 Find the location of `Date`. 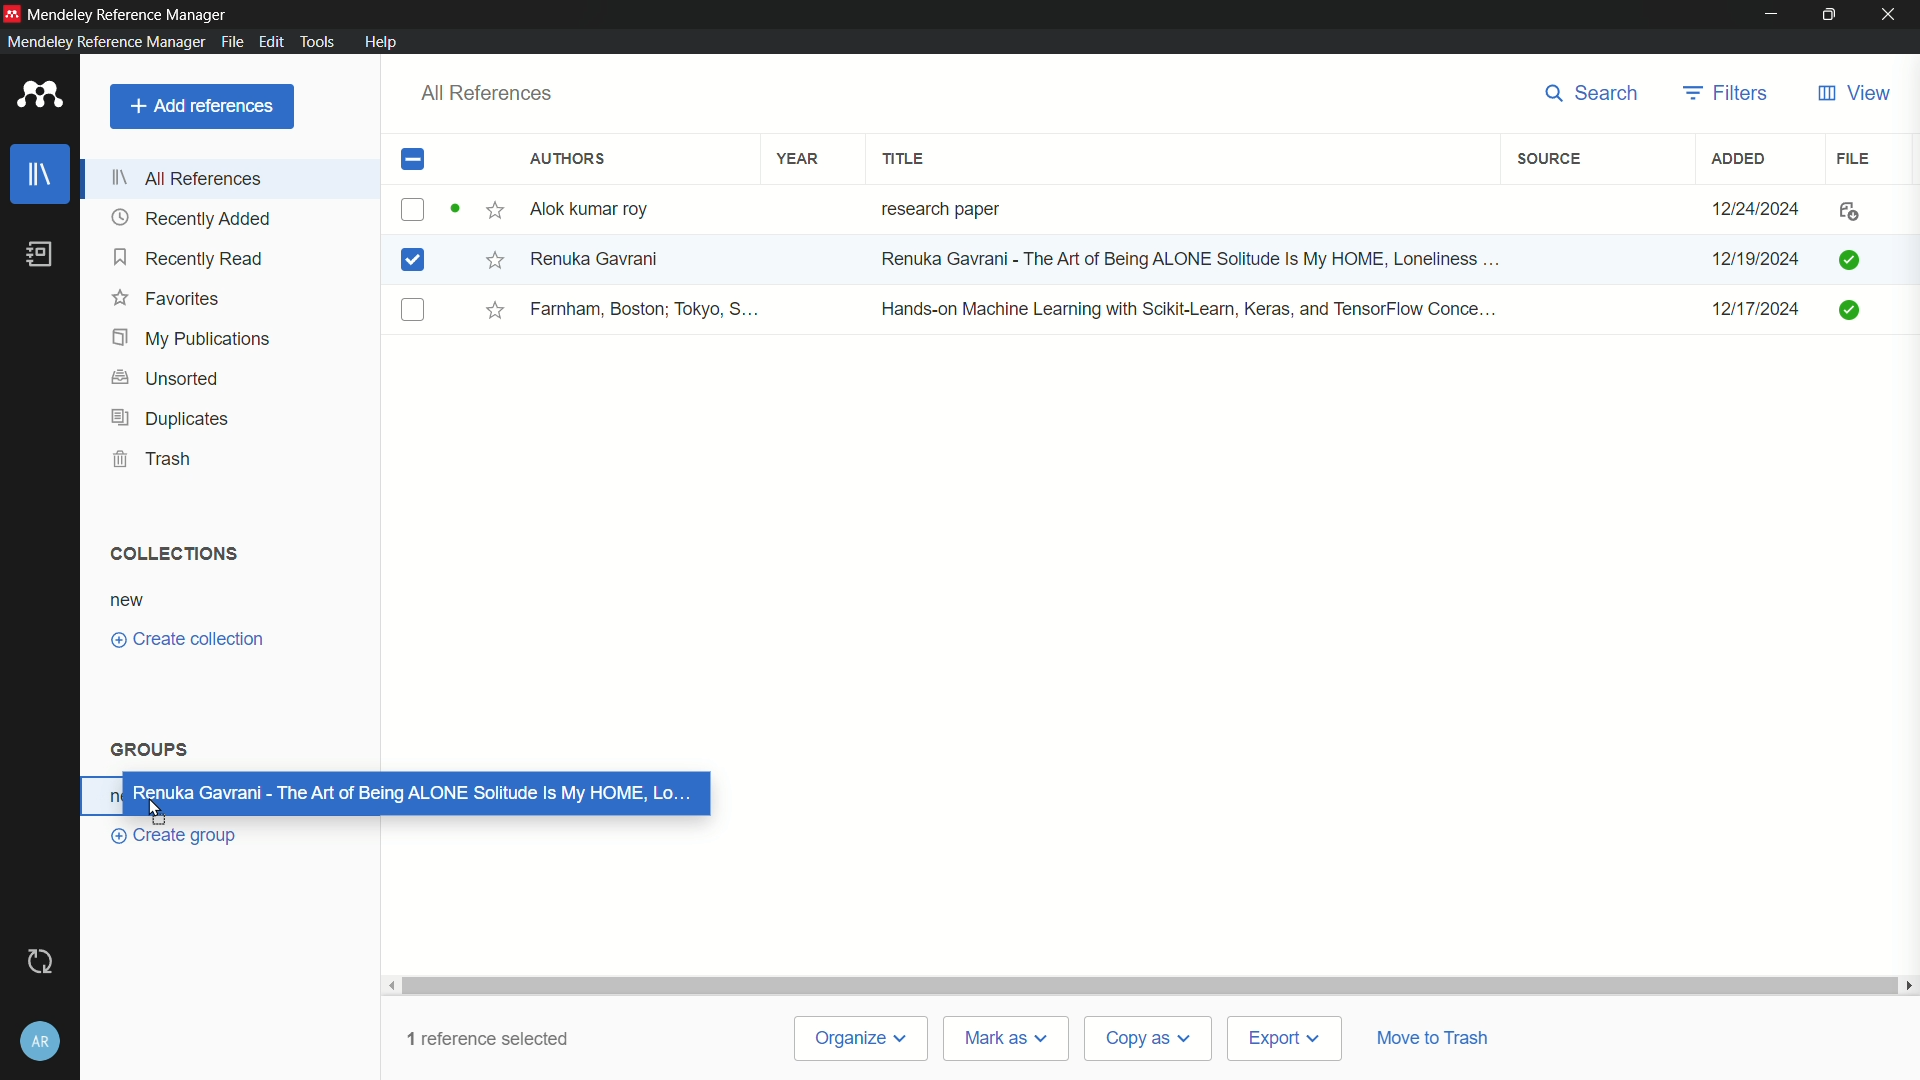

Date is located at coordinates (1759, 316).